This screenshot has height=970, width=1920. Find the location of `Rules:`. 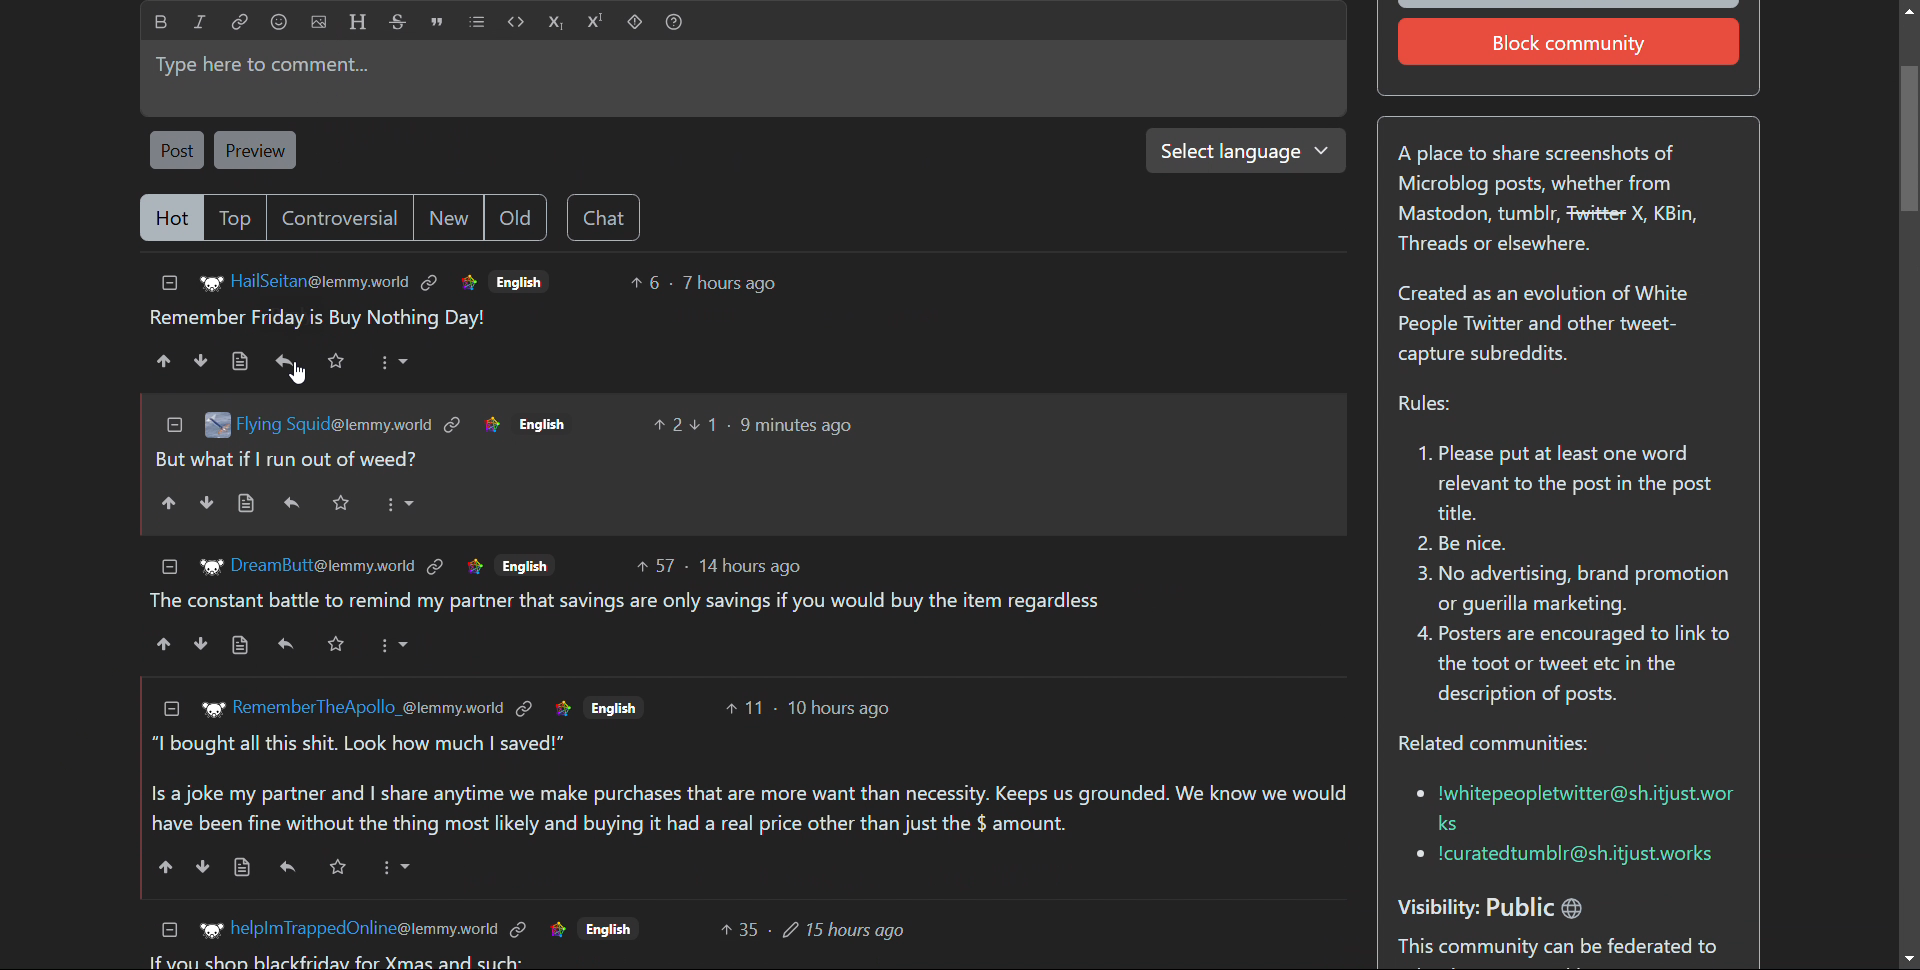

Rules: is located at coordinates (1421, 405).